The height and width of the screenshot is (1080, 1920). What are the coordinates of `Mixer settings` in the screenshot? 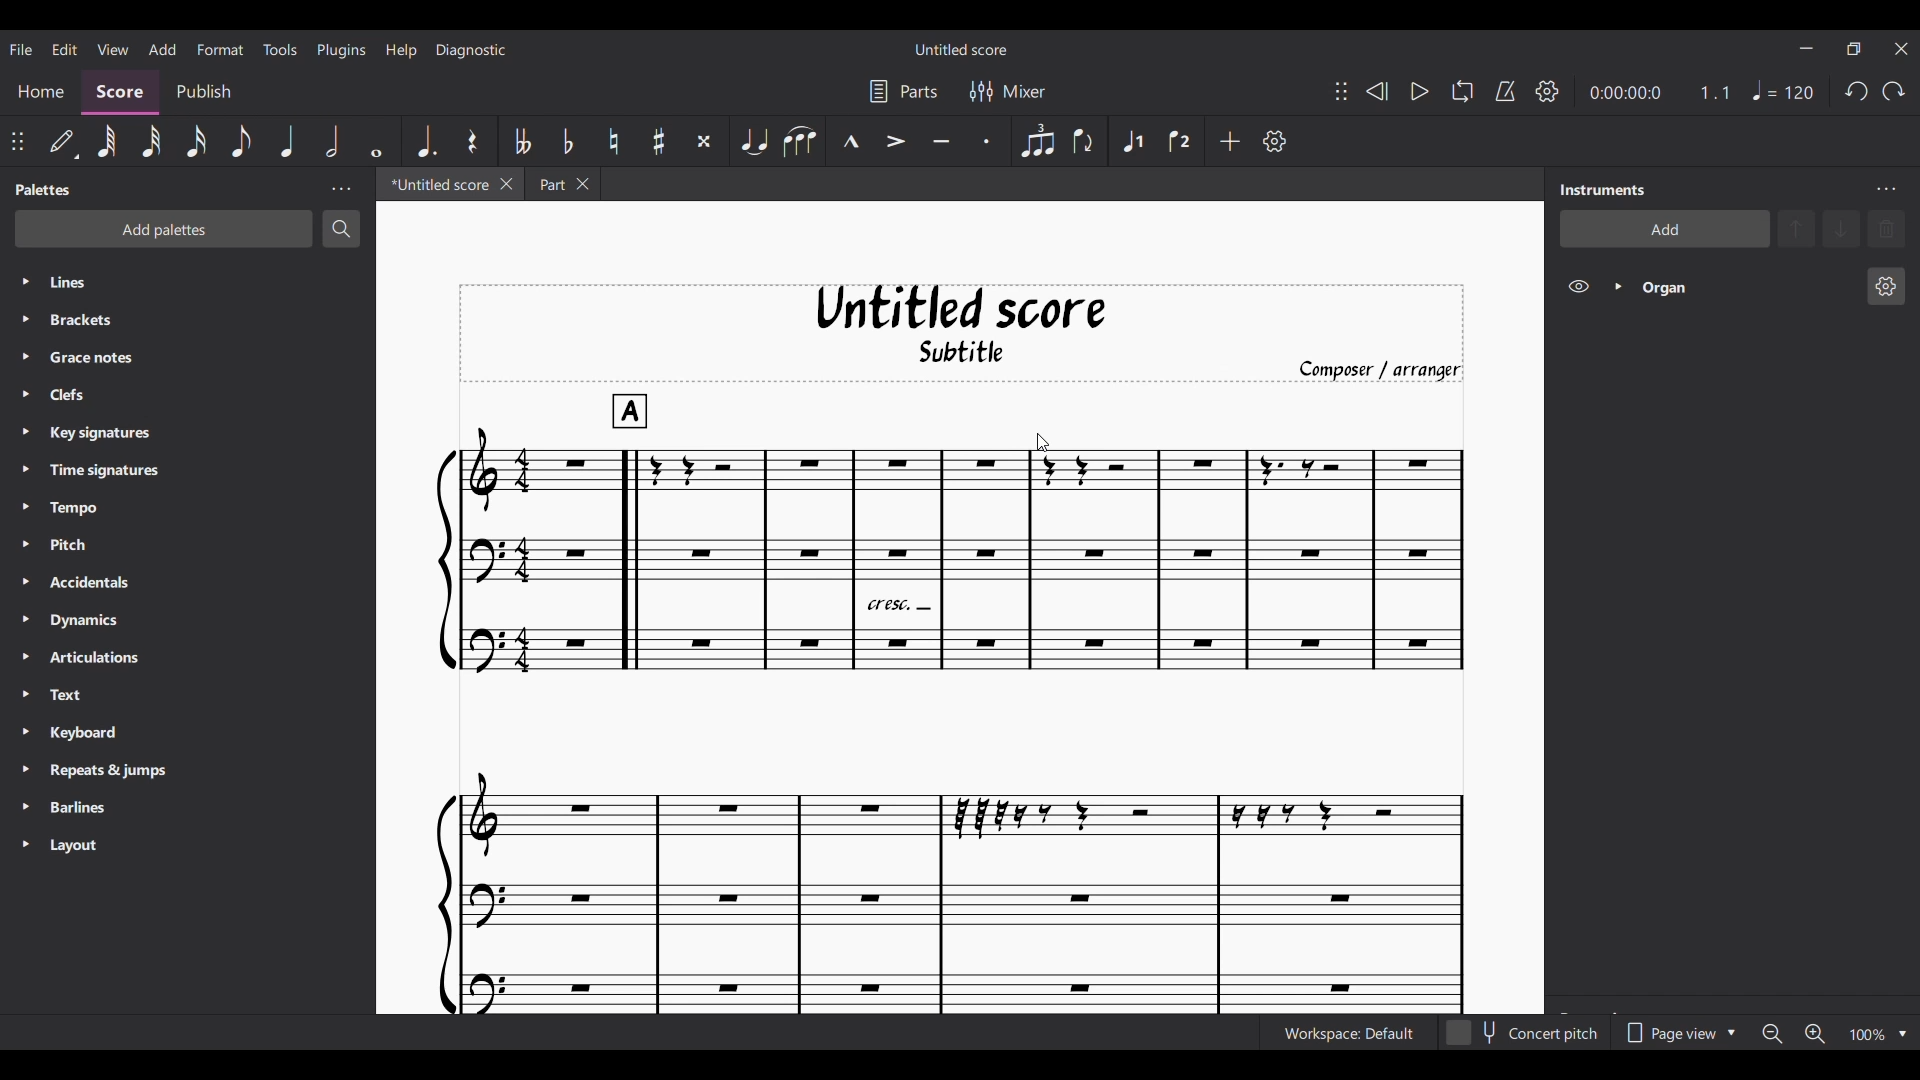 It's located at (1009, 92).